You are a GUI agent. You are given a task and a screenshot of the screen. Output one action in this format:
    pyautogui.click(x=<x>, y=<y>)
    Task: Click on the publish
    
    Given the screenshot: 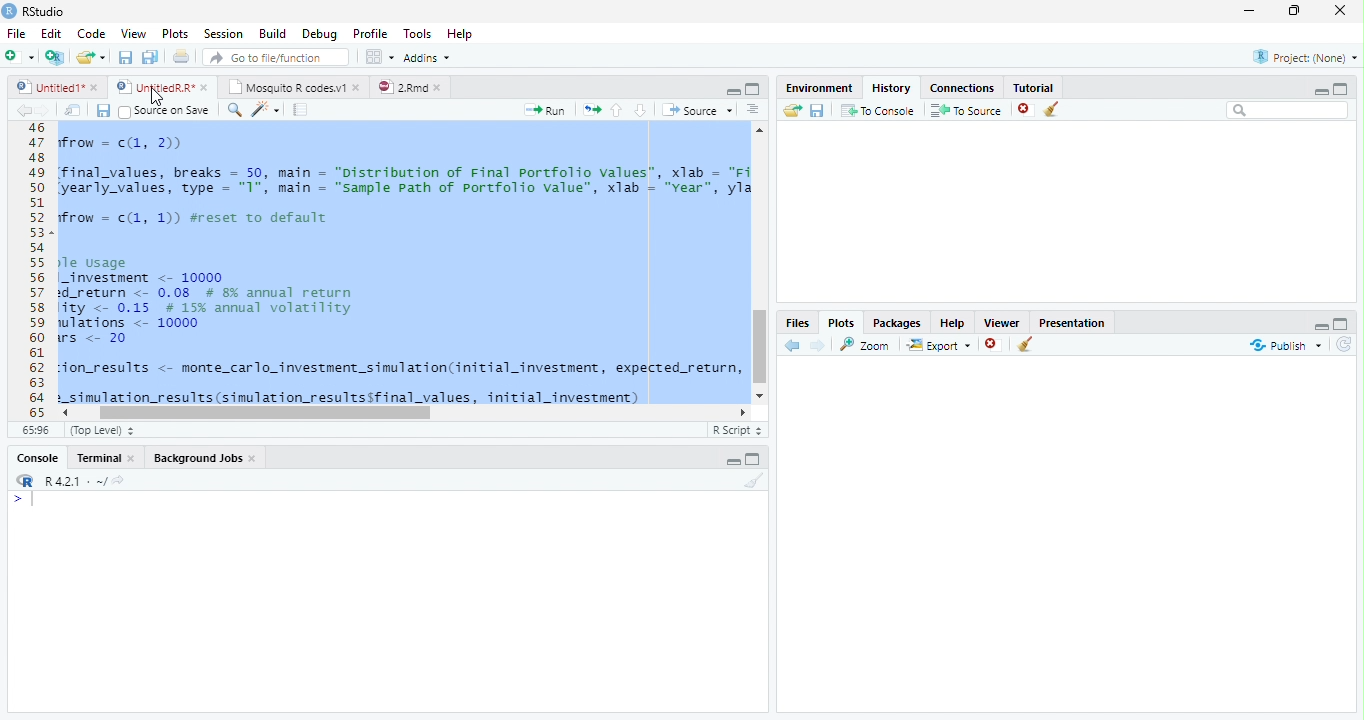 What is the action you would take?
    pyautogui.click(x=1285, y=345)
    